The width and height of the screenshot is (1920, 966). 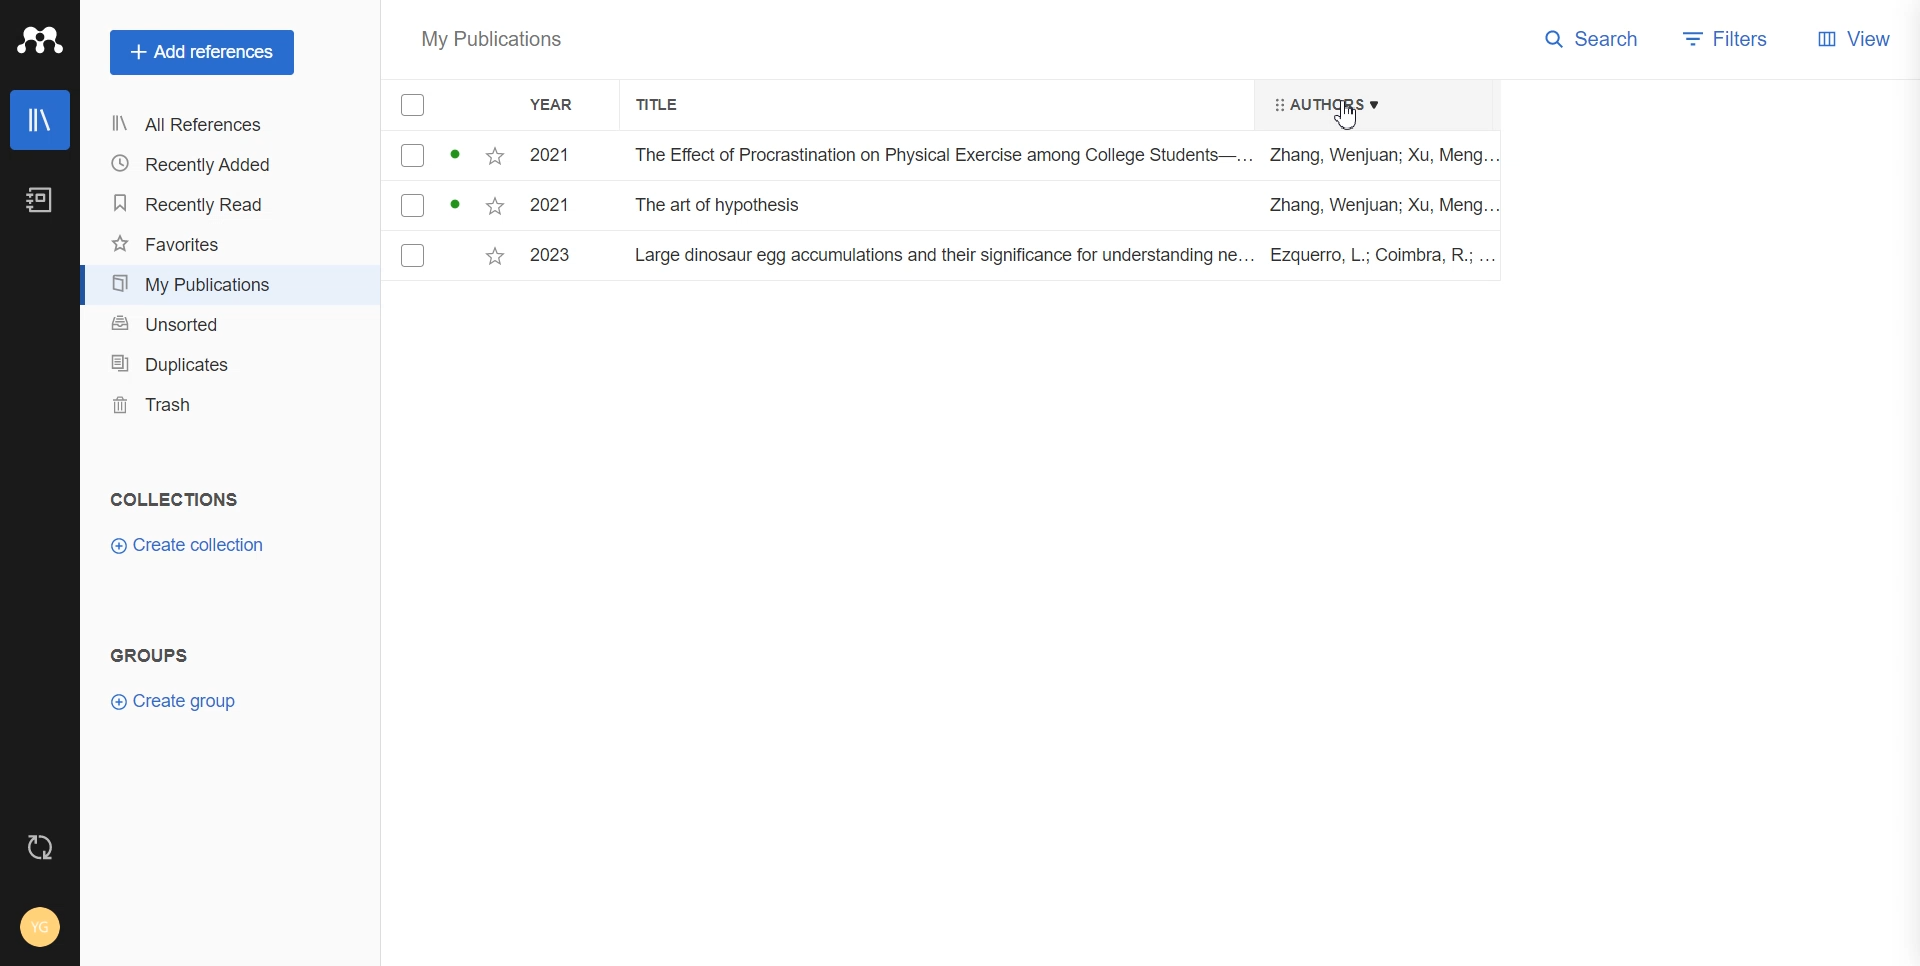 What do you see at coordinates (495, 207) in the screenshot?
I see `Favorites` at bounding box center [495, 207].